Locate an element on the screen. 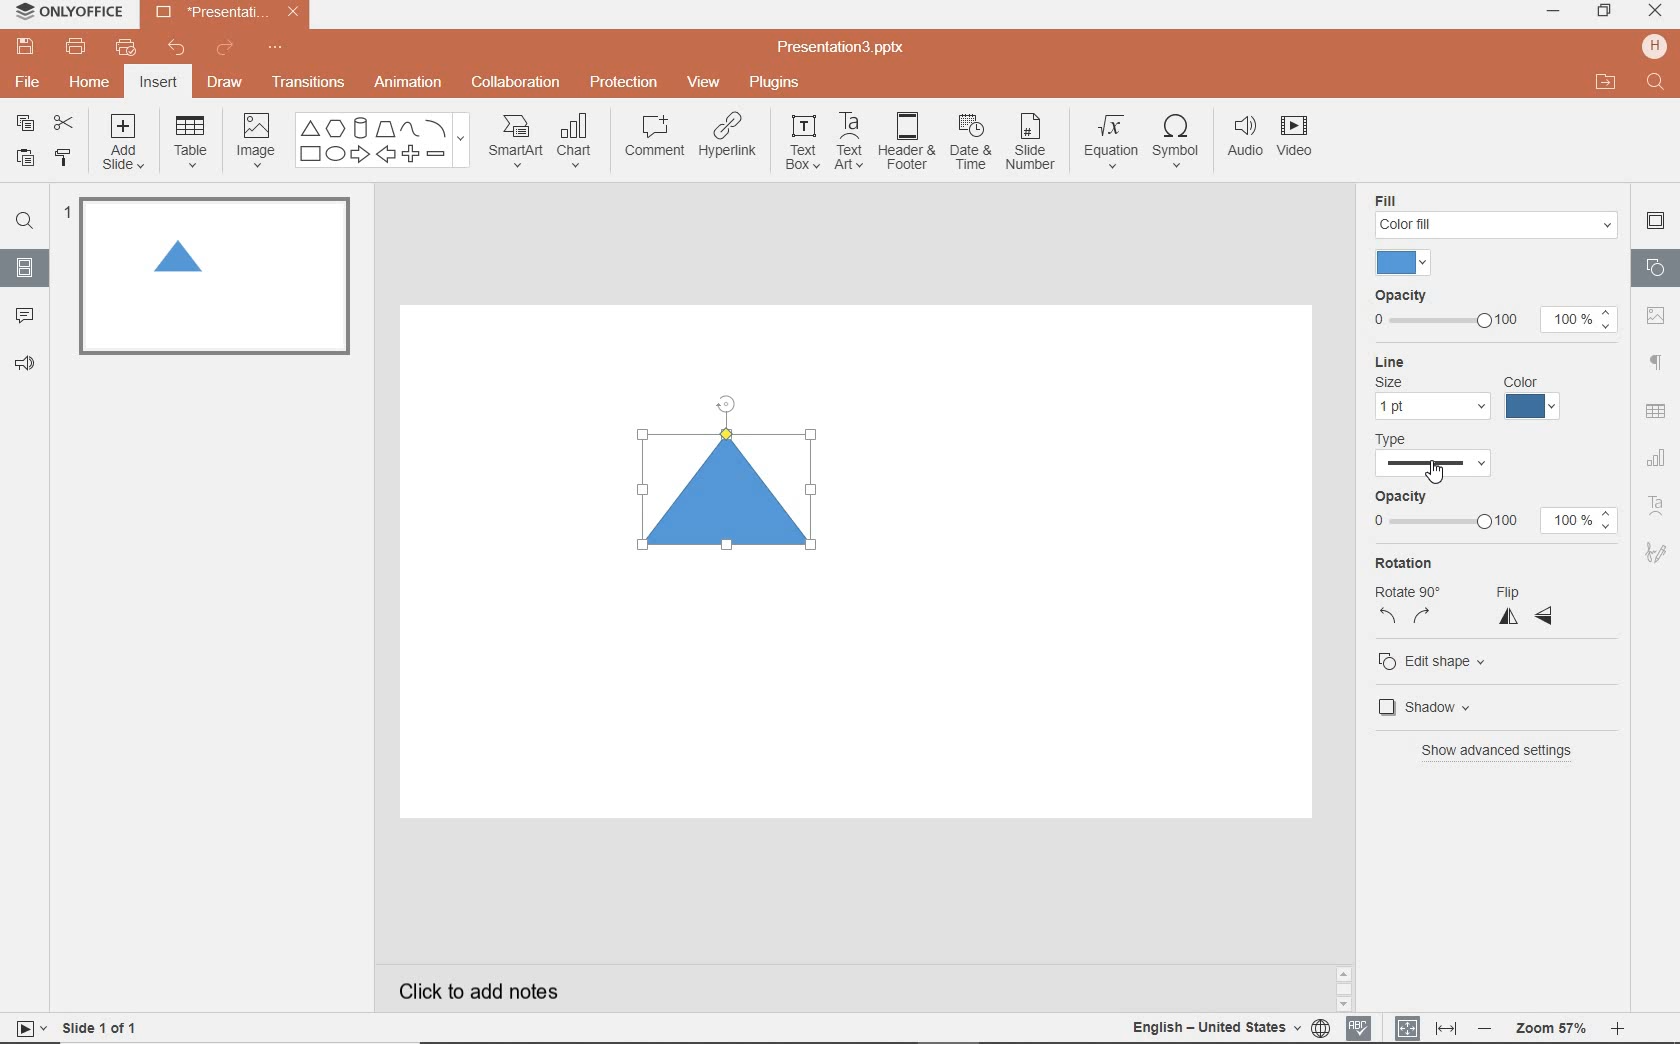 The image size is (1680, 1044). COPY STYLE is located at coordinates (65, 158).